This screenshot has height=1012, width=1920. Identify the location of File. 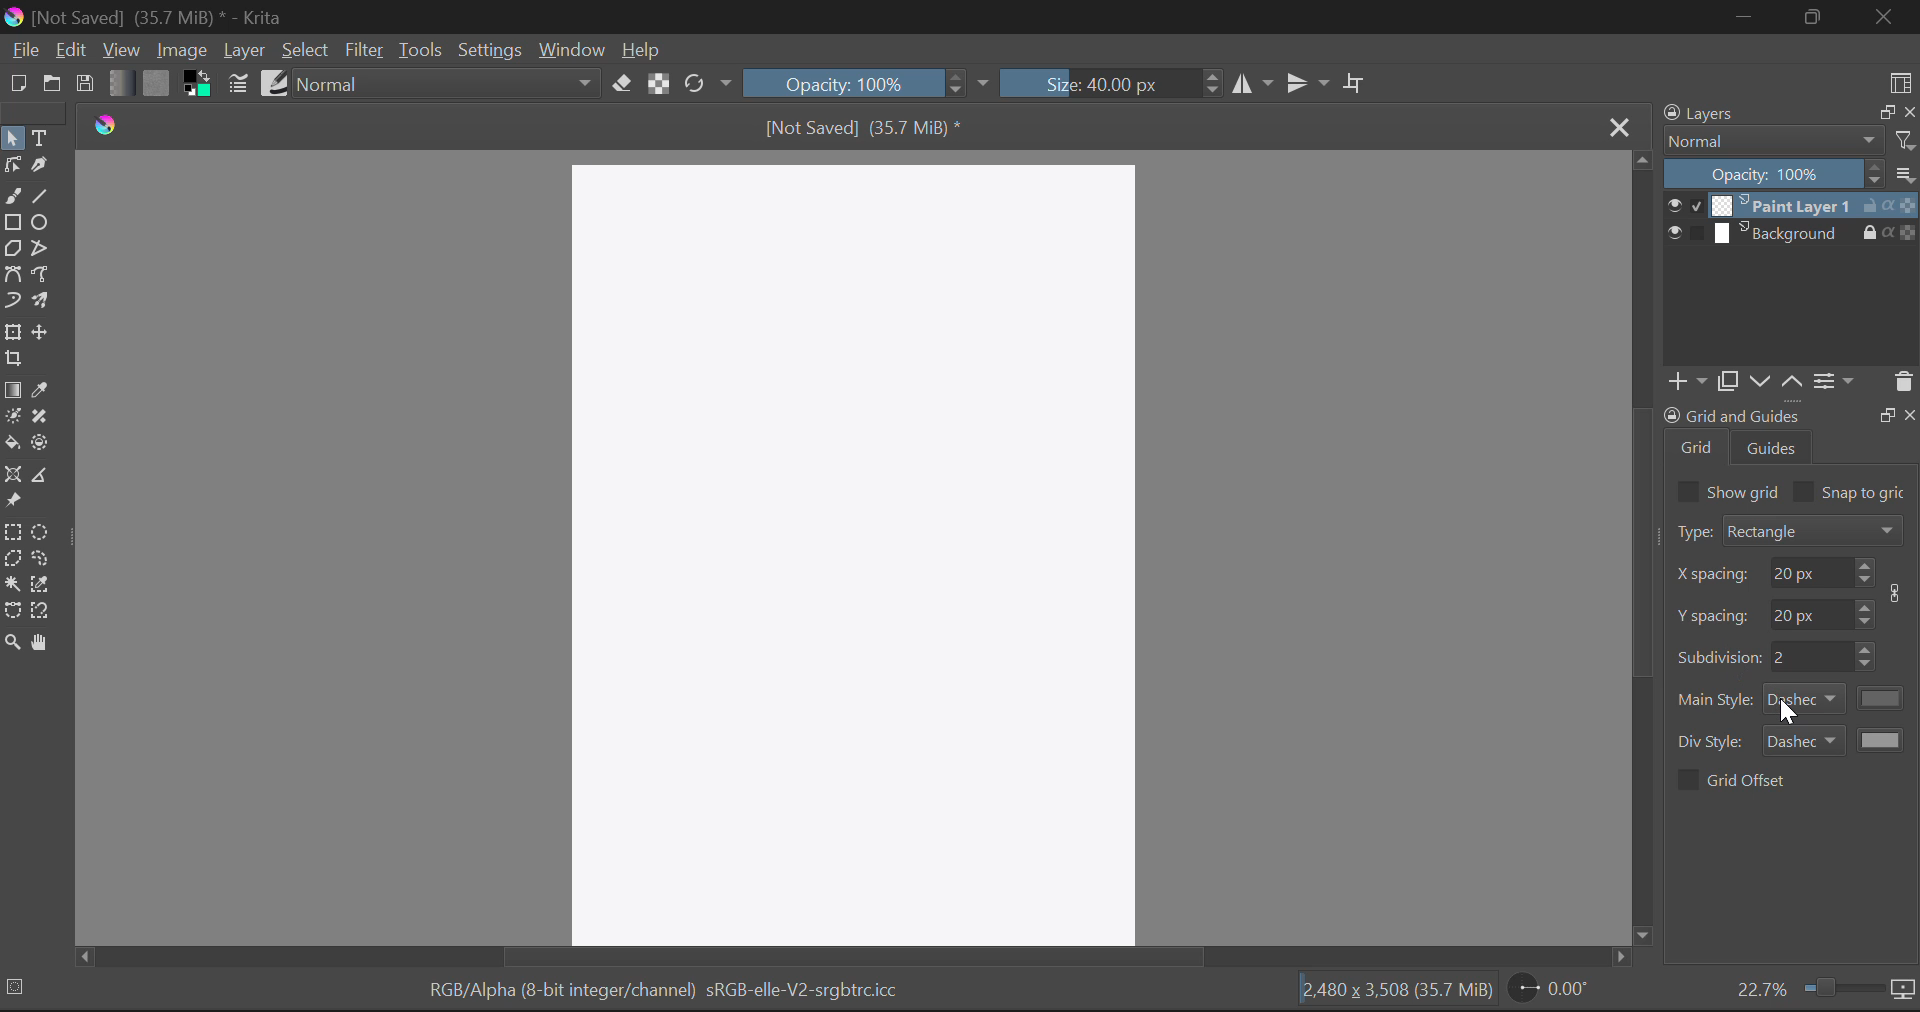
(24, 51).